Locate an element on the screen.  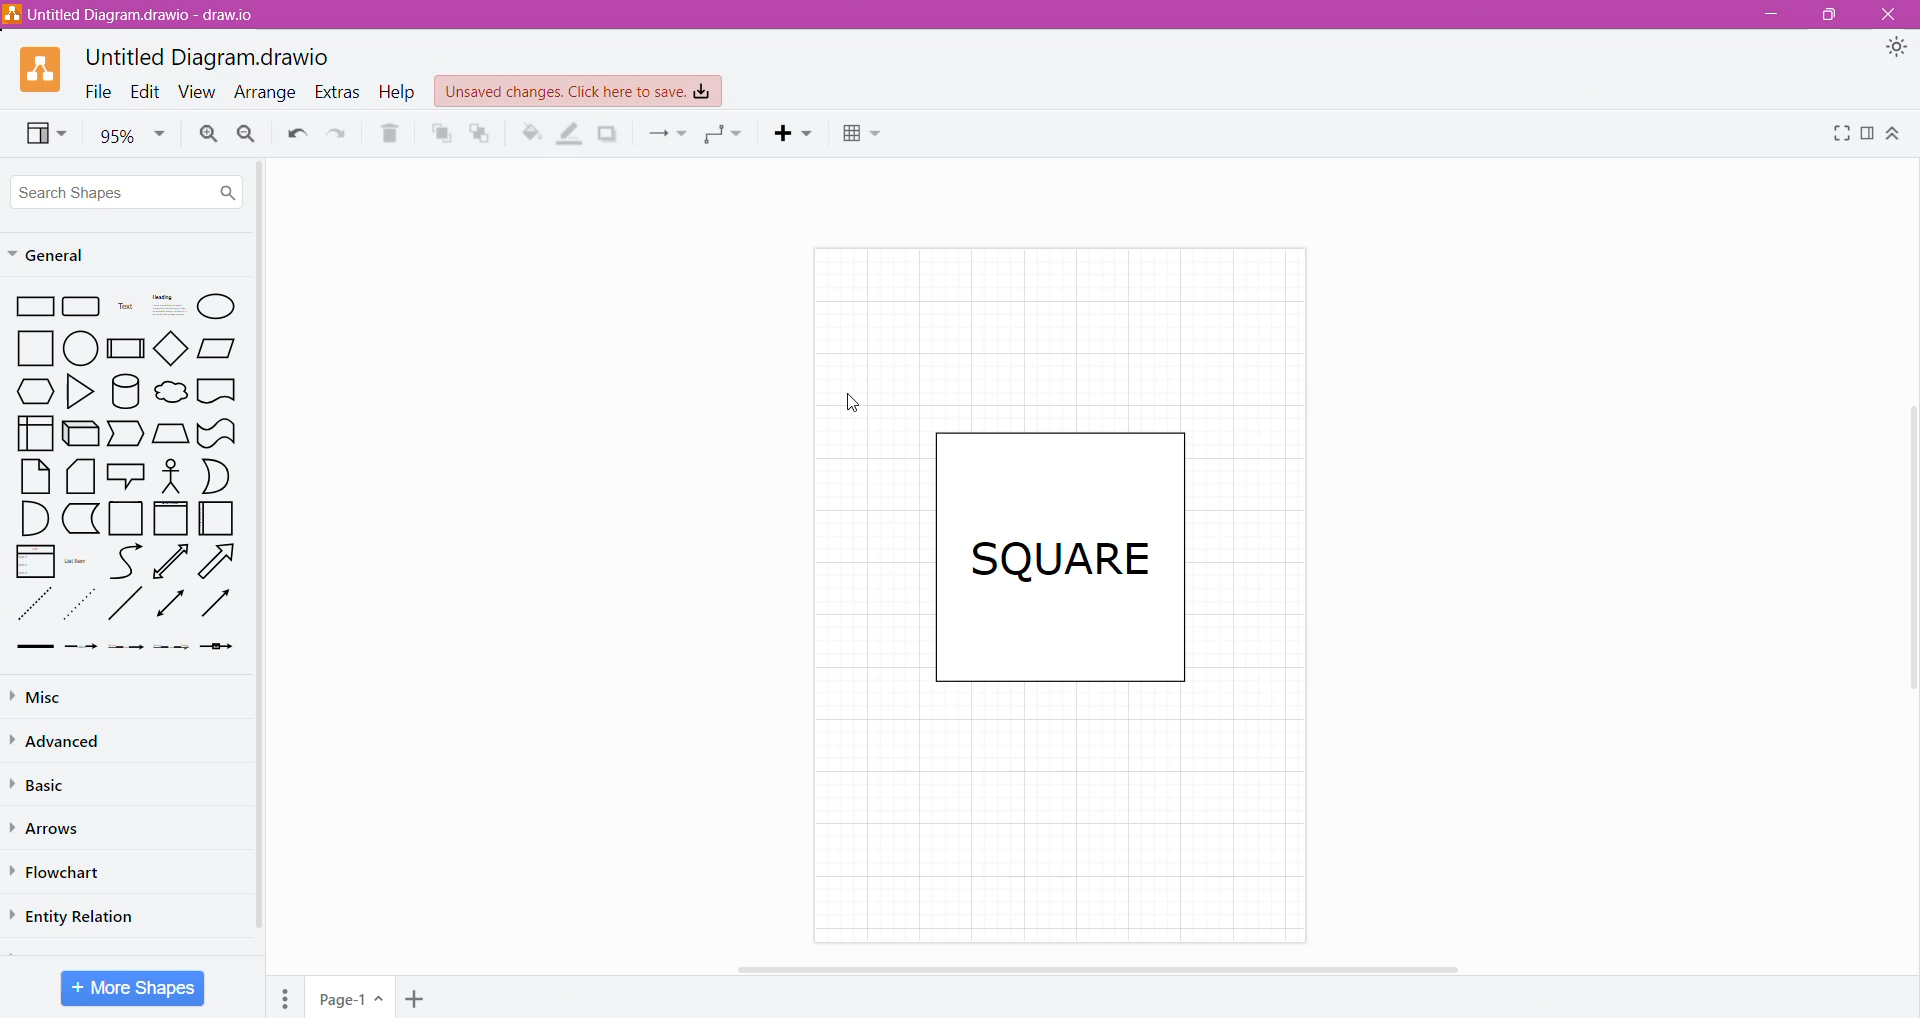
Arrange is located at coordinates (267, 93).